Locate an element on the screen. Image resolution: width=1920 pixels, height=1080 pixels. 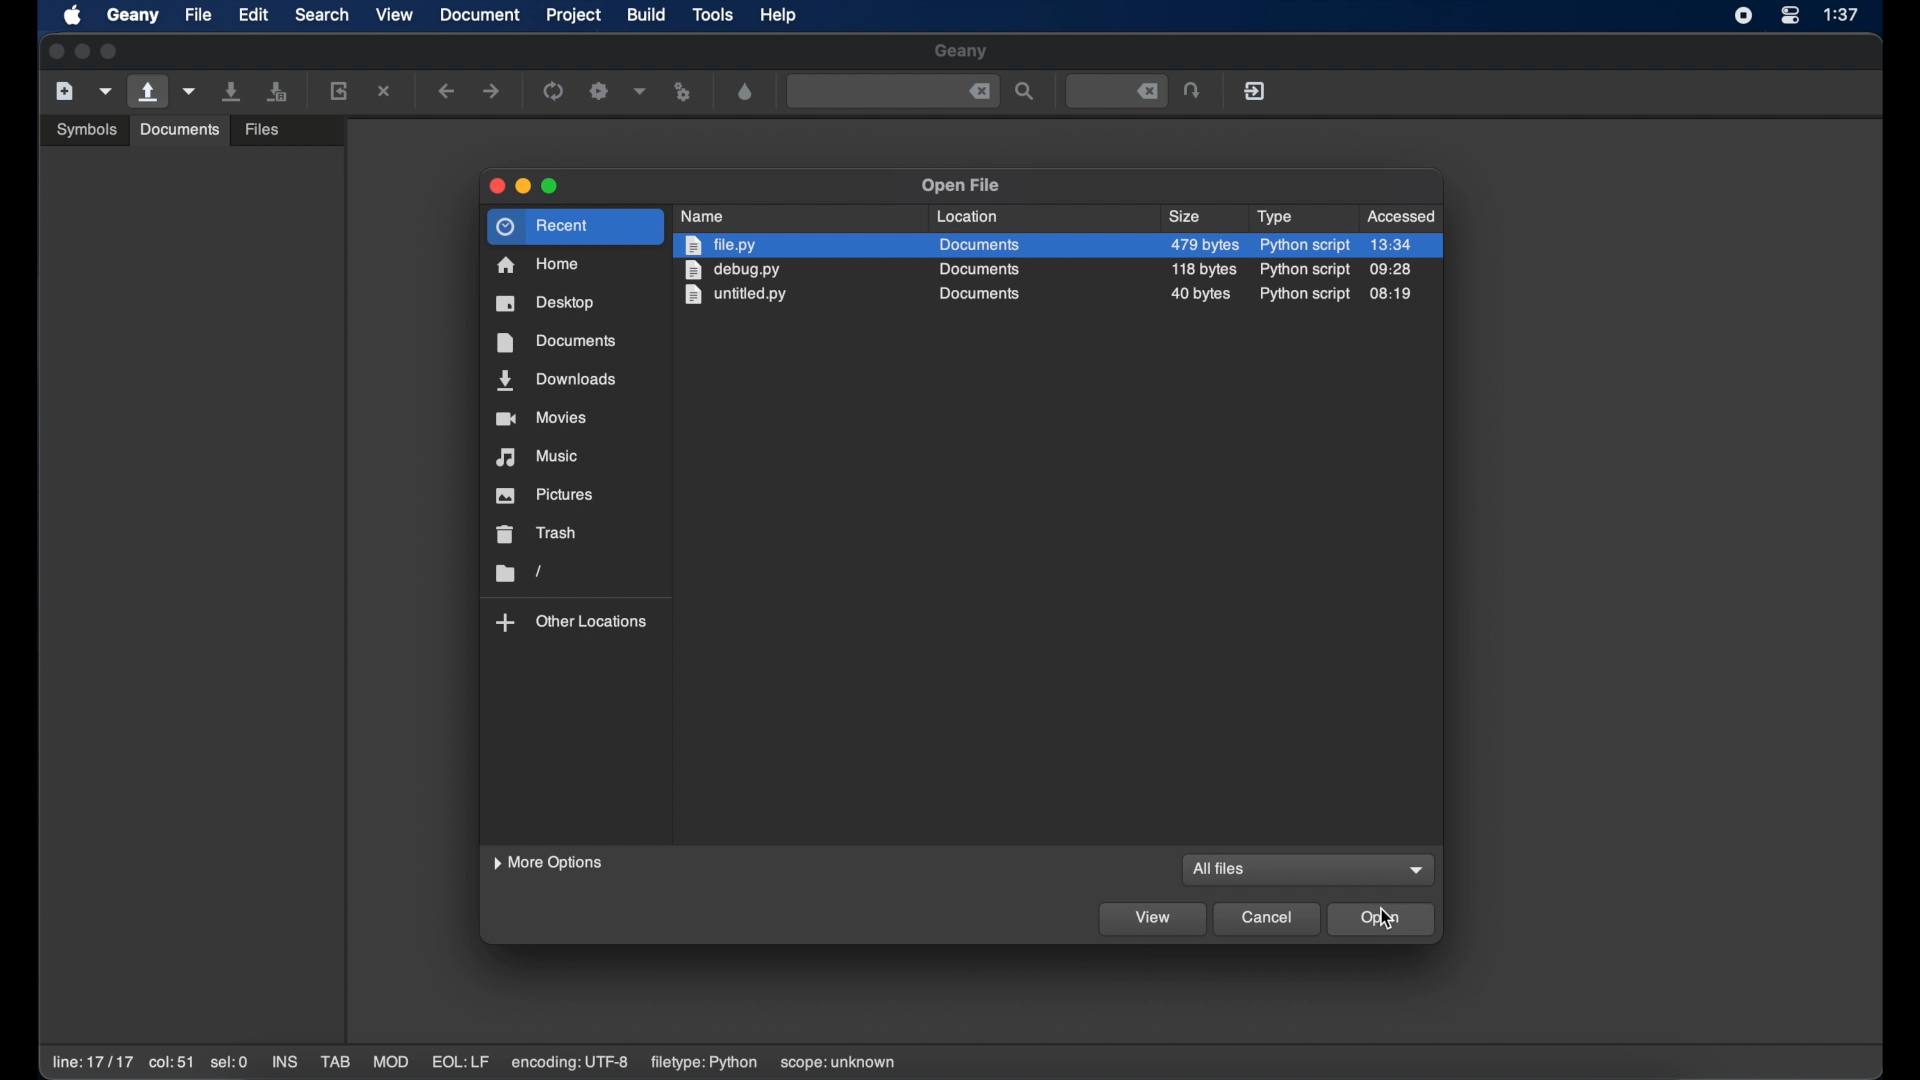
edit is located at coordinates (254, 15).